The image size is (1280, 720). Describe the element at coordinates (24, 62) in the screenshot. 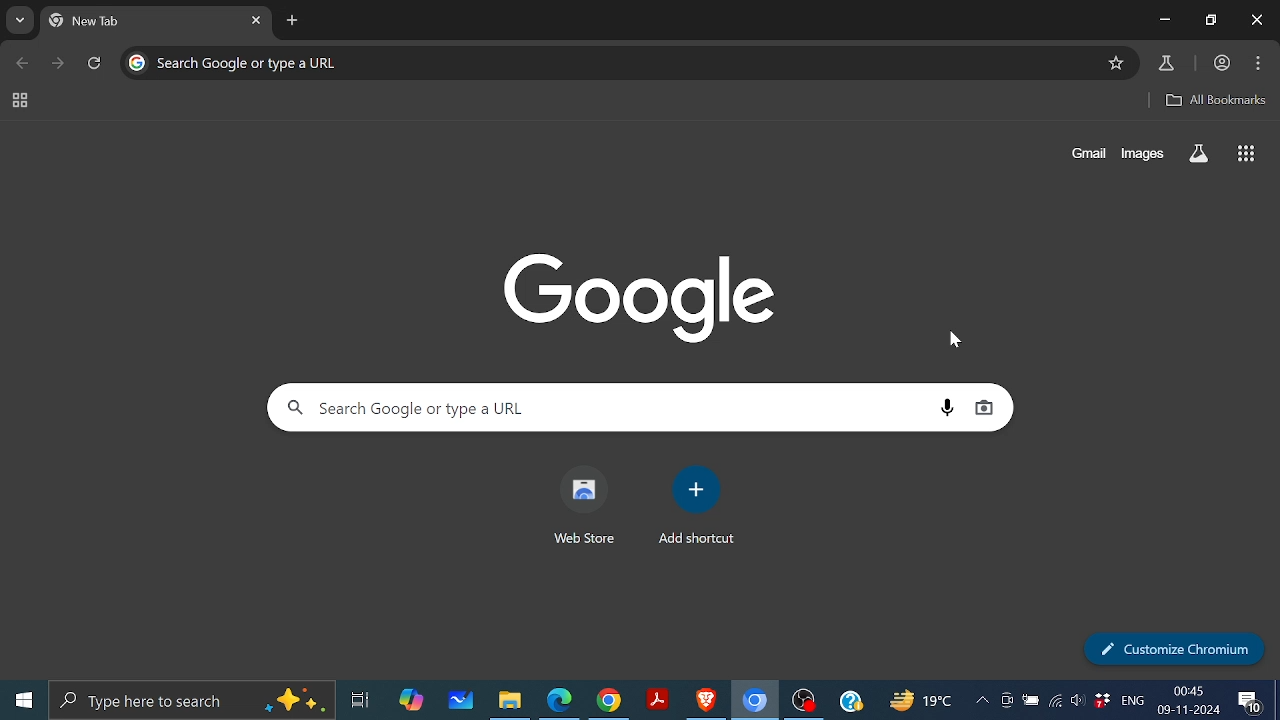

I see `Go to previous page` at that location.